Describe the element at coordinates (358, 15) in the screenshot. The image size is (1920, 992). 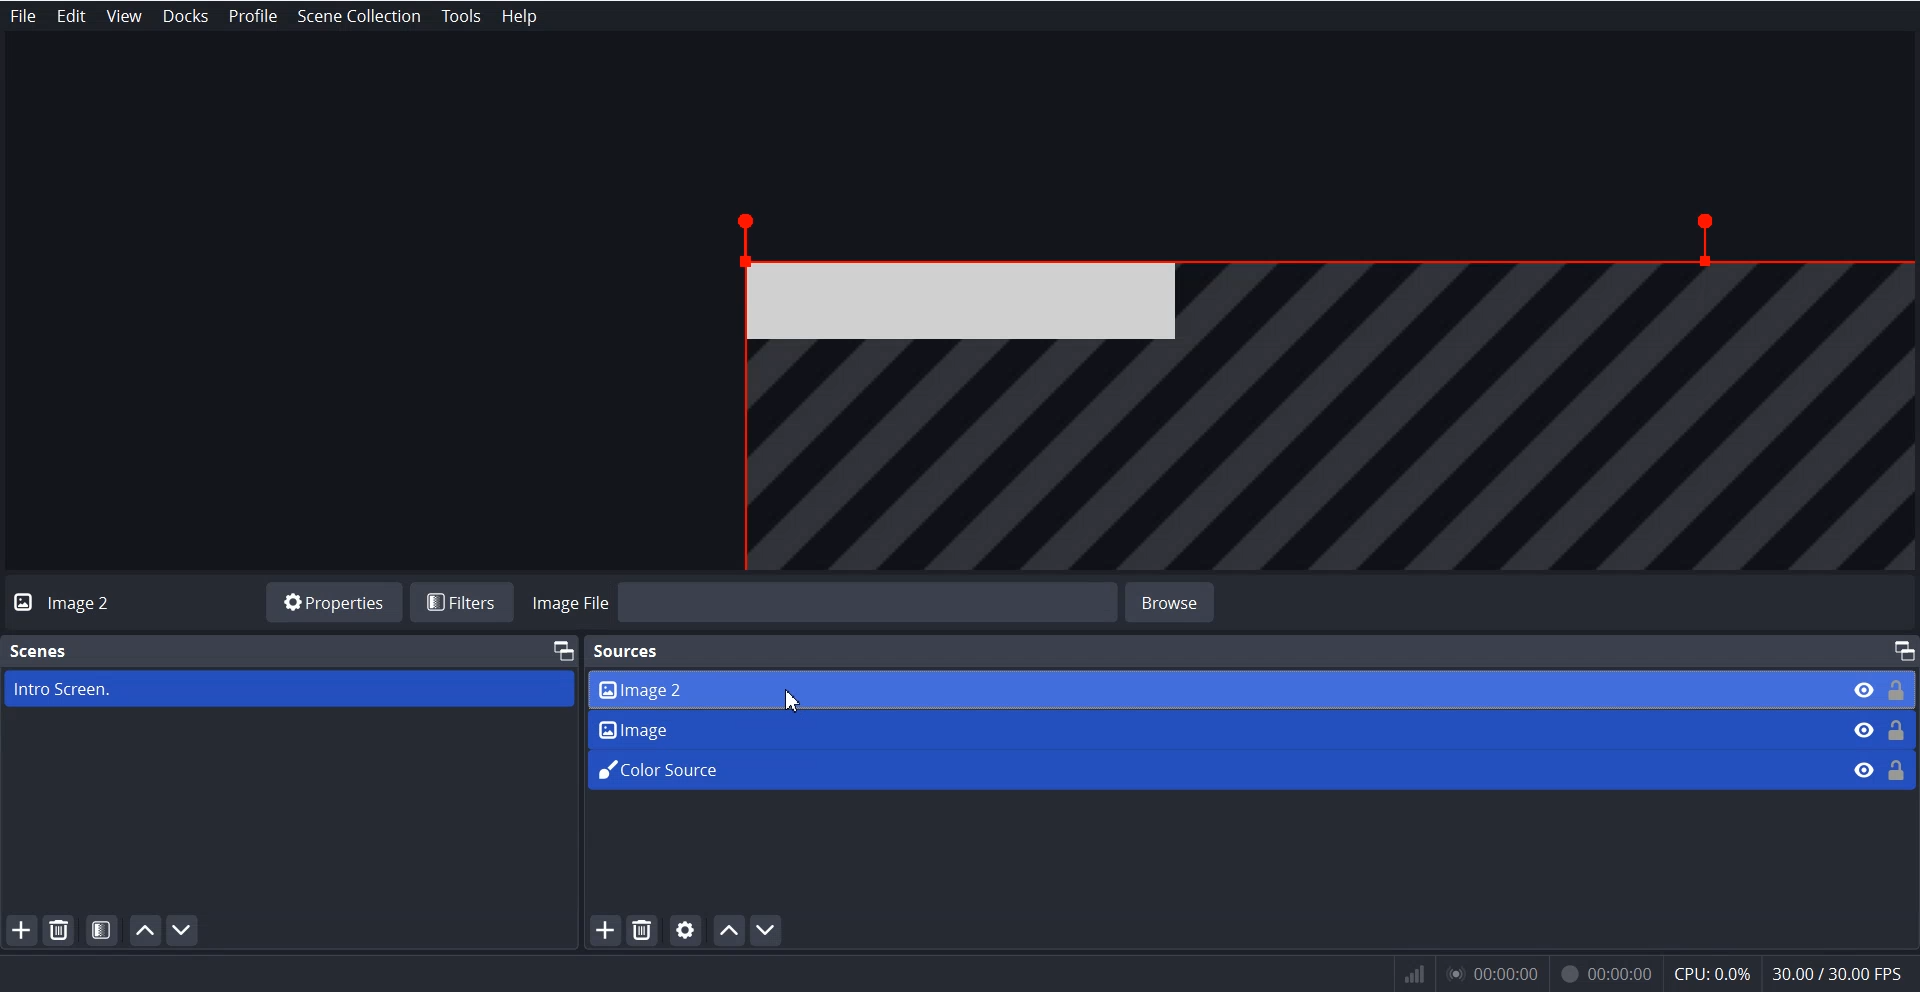
I see `Scene Collection` at that location.